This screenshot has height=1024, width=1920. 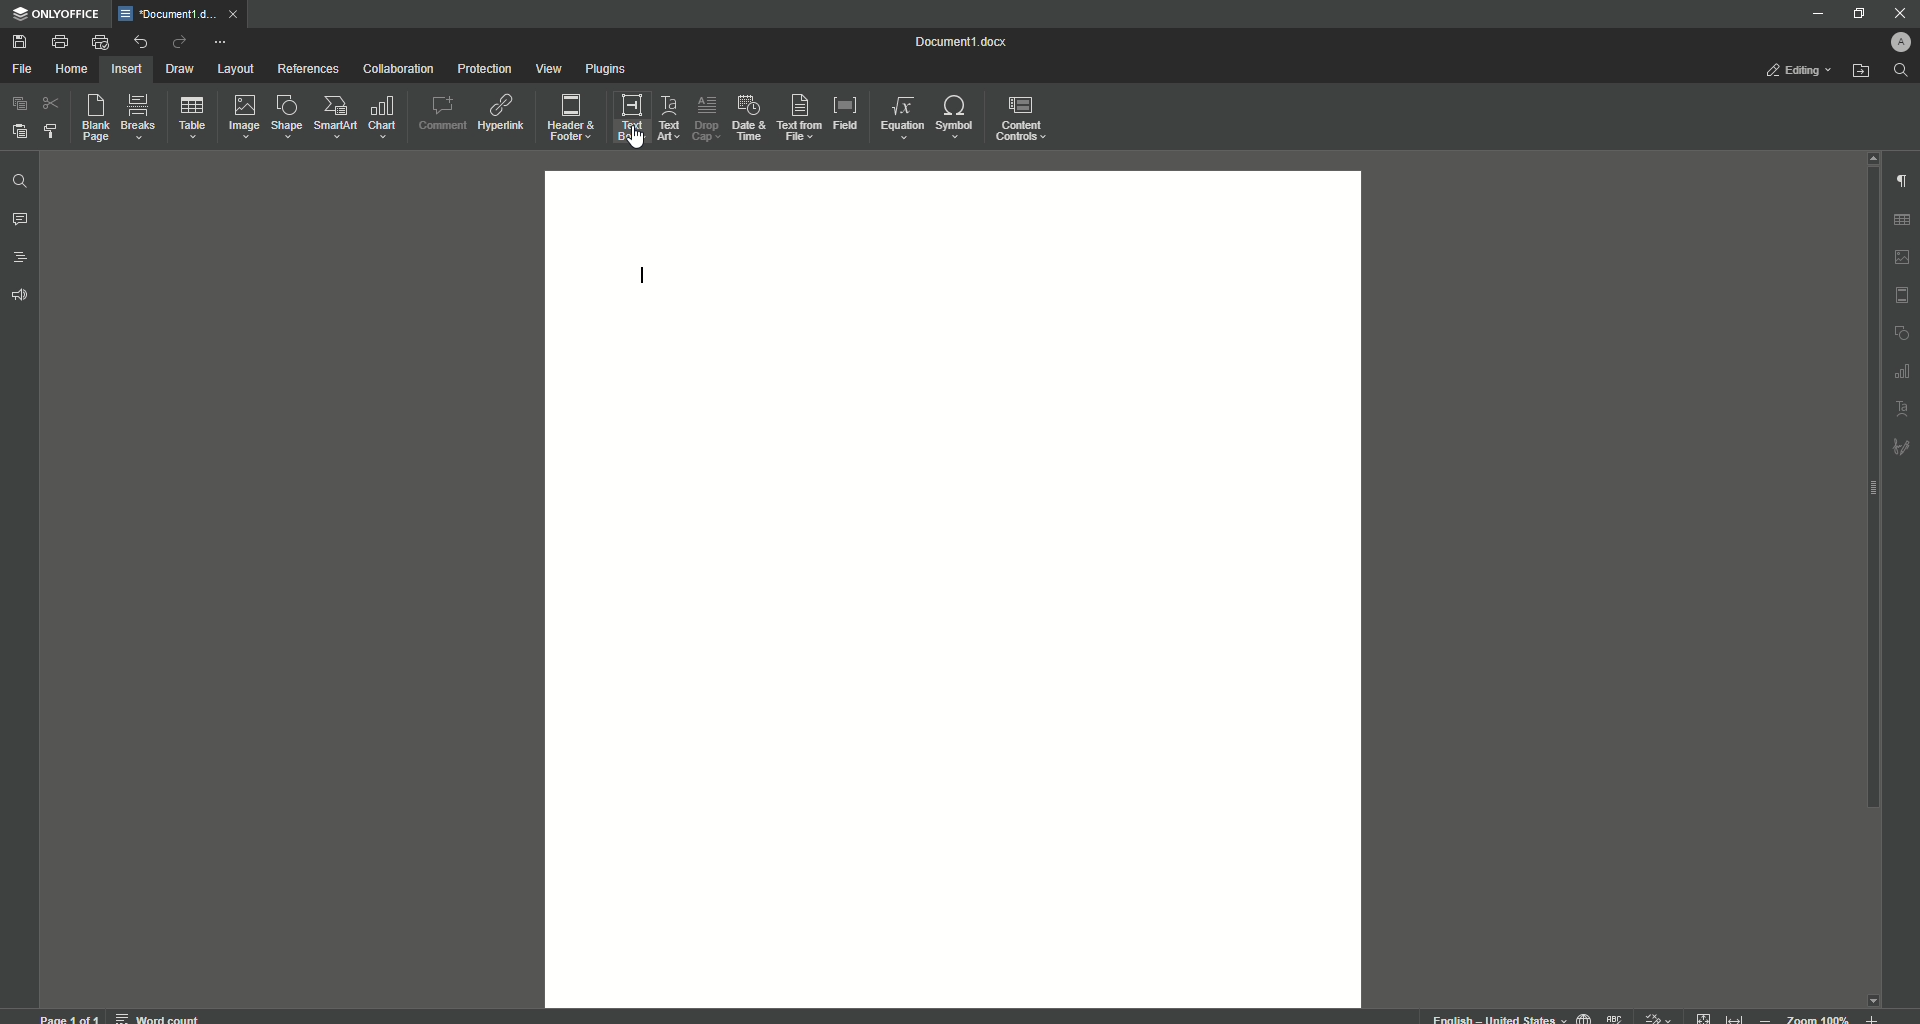 I want to click on , so click(x=484, y=71).